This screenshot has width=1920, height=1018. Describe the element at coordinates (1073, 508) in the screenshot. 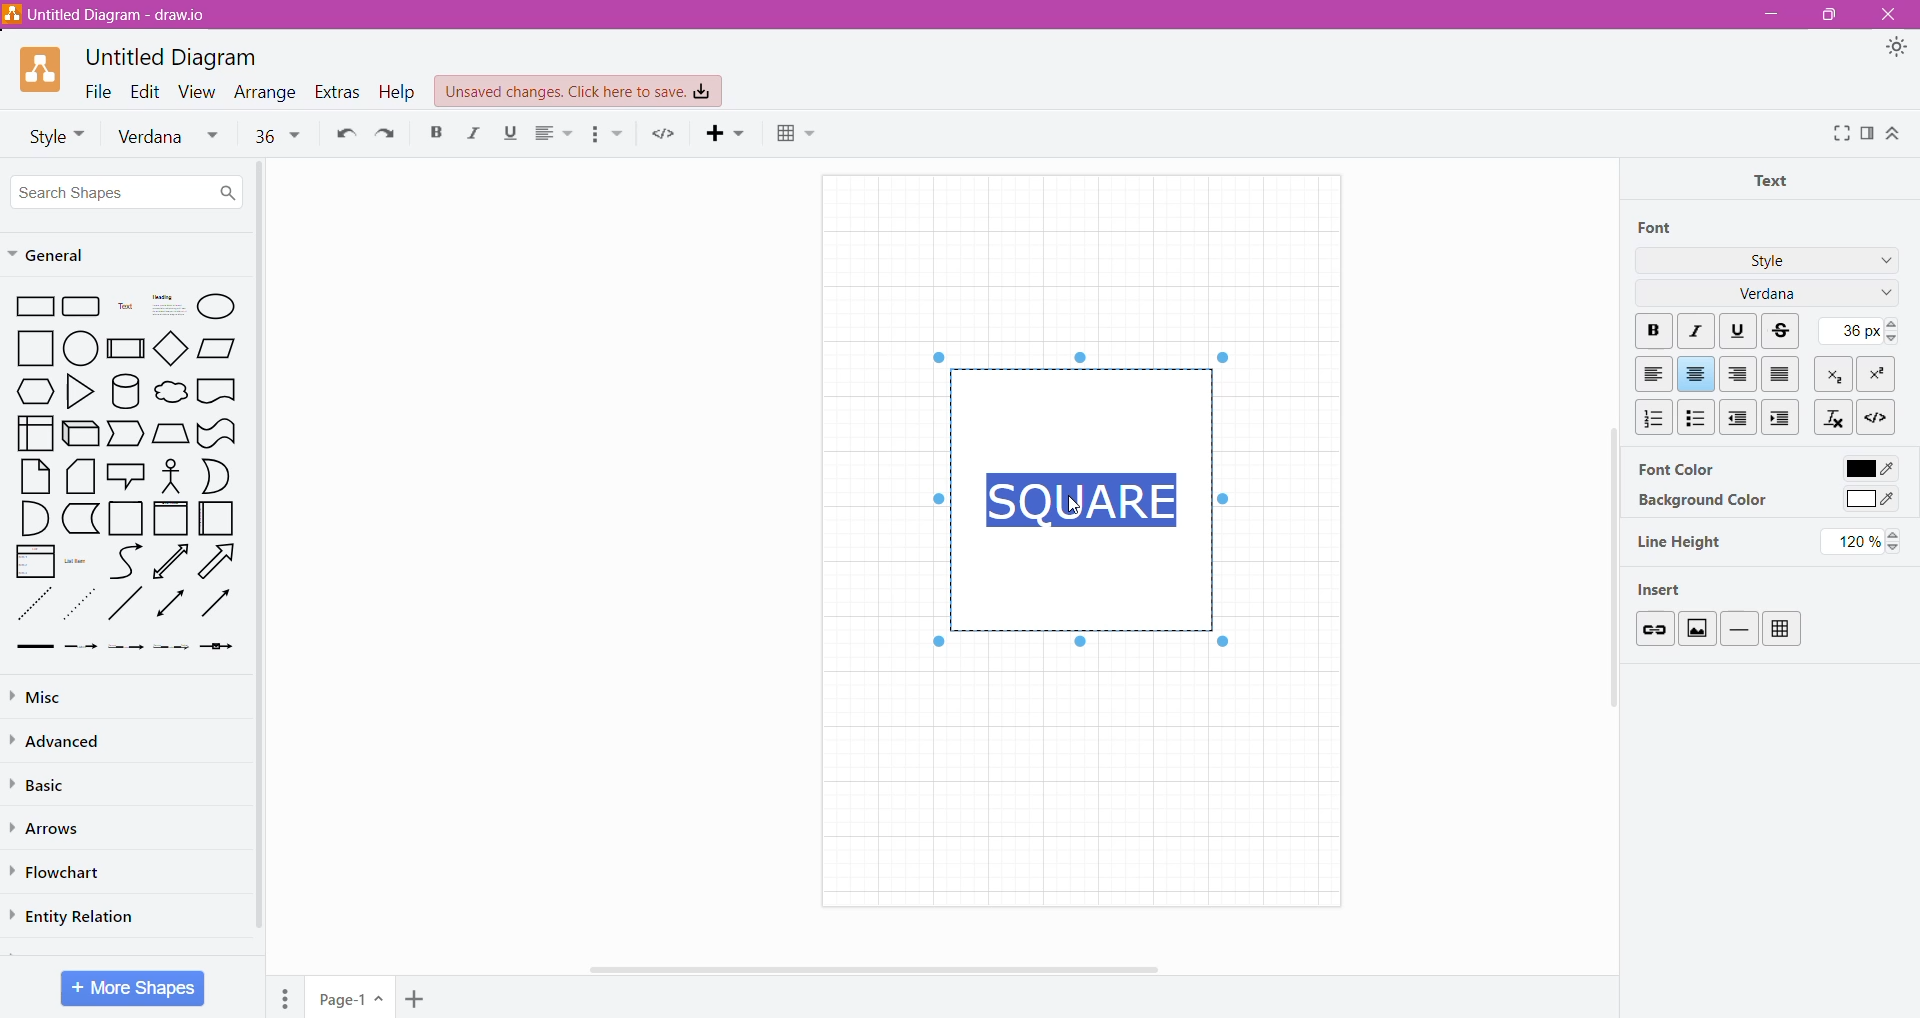

I see `Cursor on text frame` at that location.